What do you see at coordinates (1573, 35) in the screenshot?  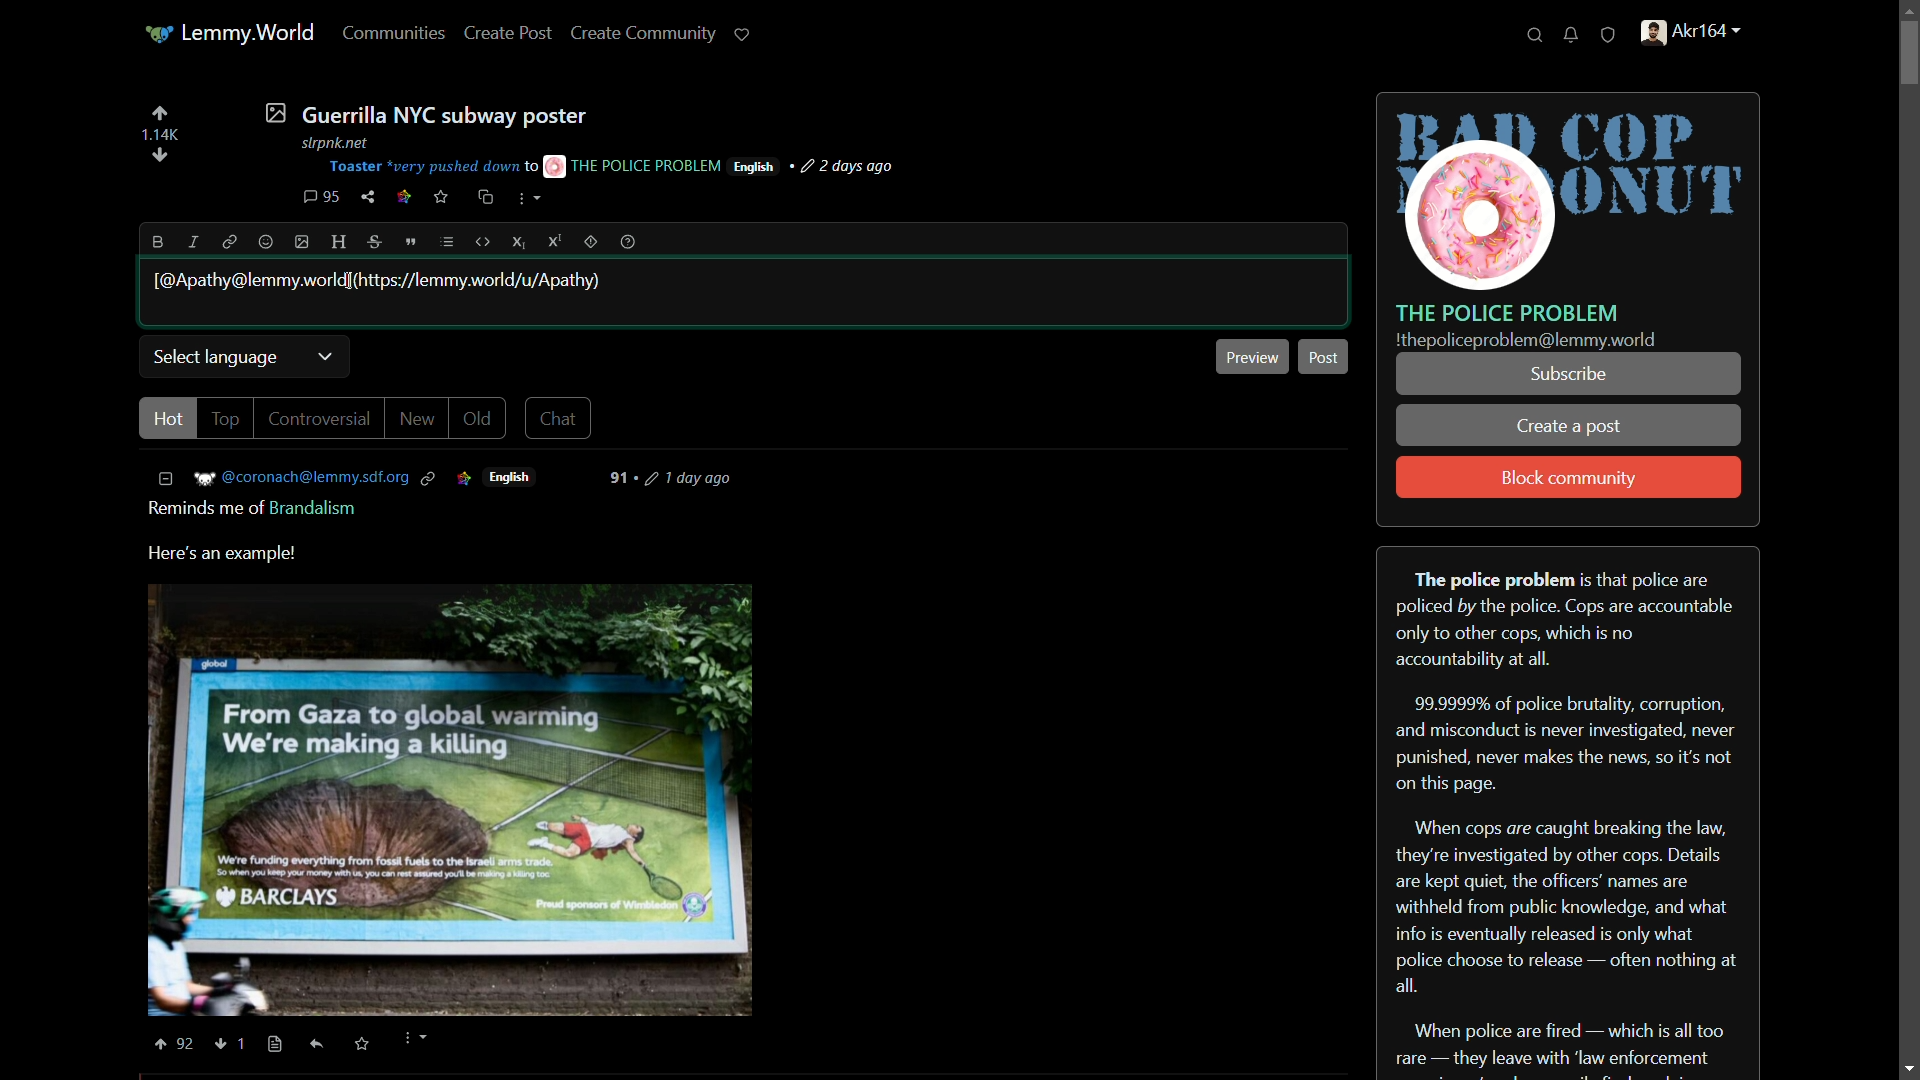 I see `unread notifications` at bounding box center [1573, 35].